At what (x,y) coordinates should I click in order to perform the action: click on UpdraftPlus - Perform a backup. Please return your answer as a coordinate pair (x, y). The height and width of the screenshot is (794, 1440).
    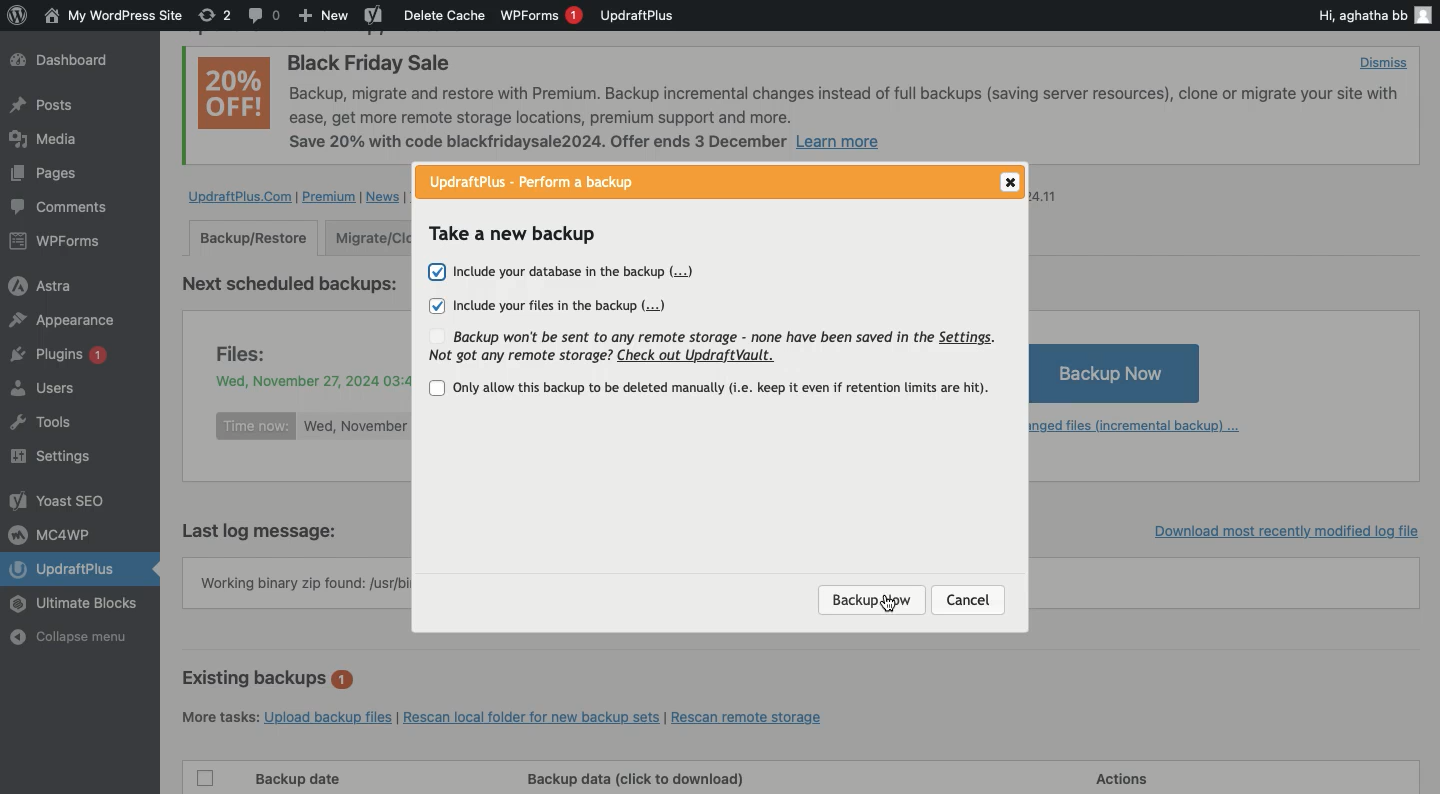
    Looking at the image, I should click on (553, 182).